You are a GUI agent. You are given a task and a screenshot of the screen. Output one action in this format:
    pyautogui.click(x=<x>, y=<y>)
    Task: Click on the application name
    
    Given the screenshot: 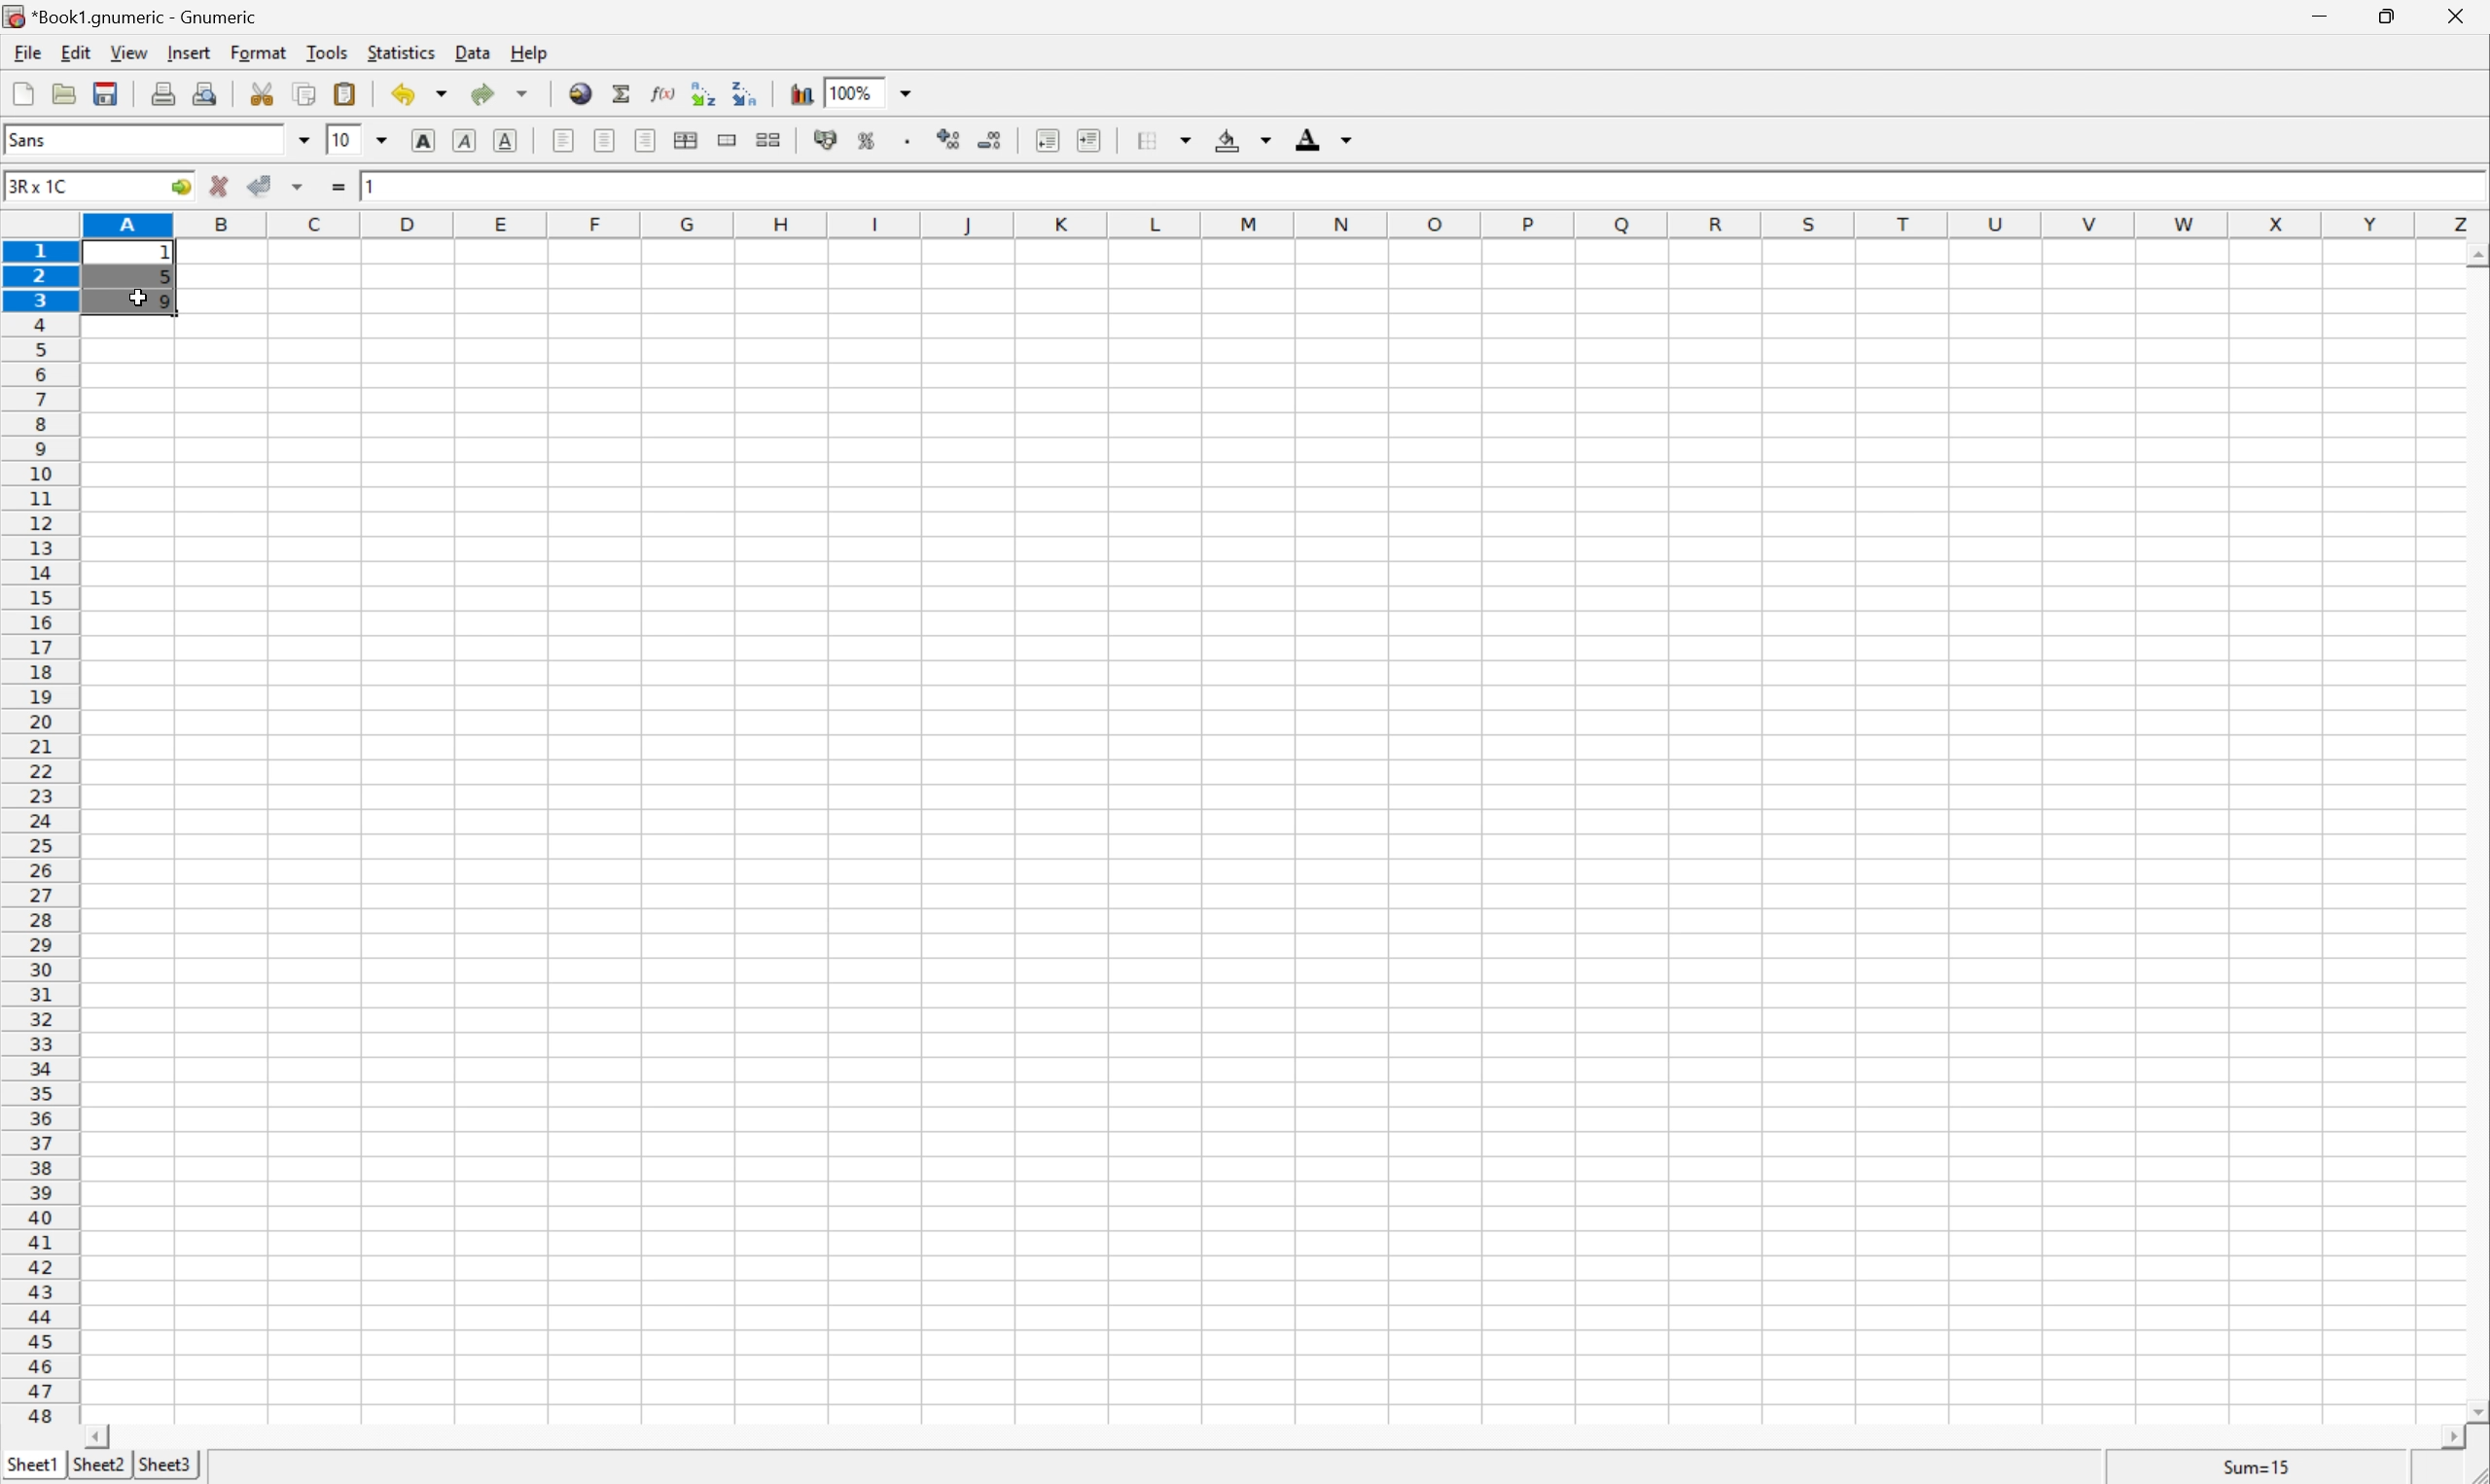 What is the action you would take?
    pyautogui.click(x=137, y=14)
    